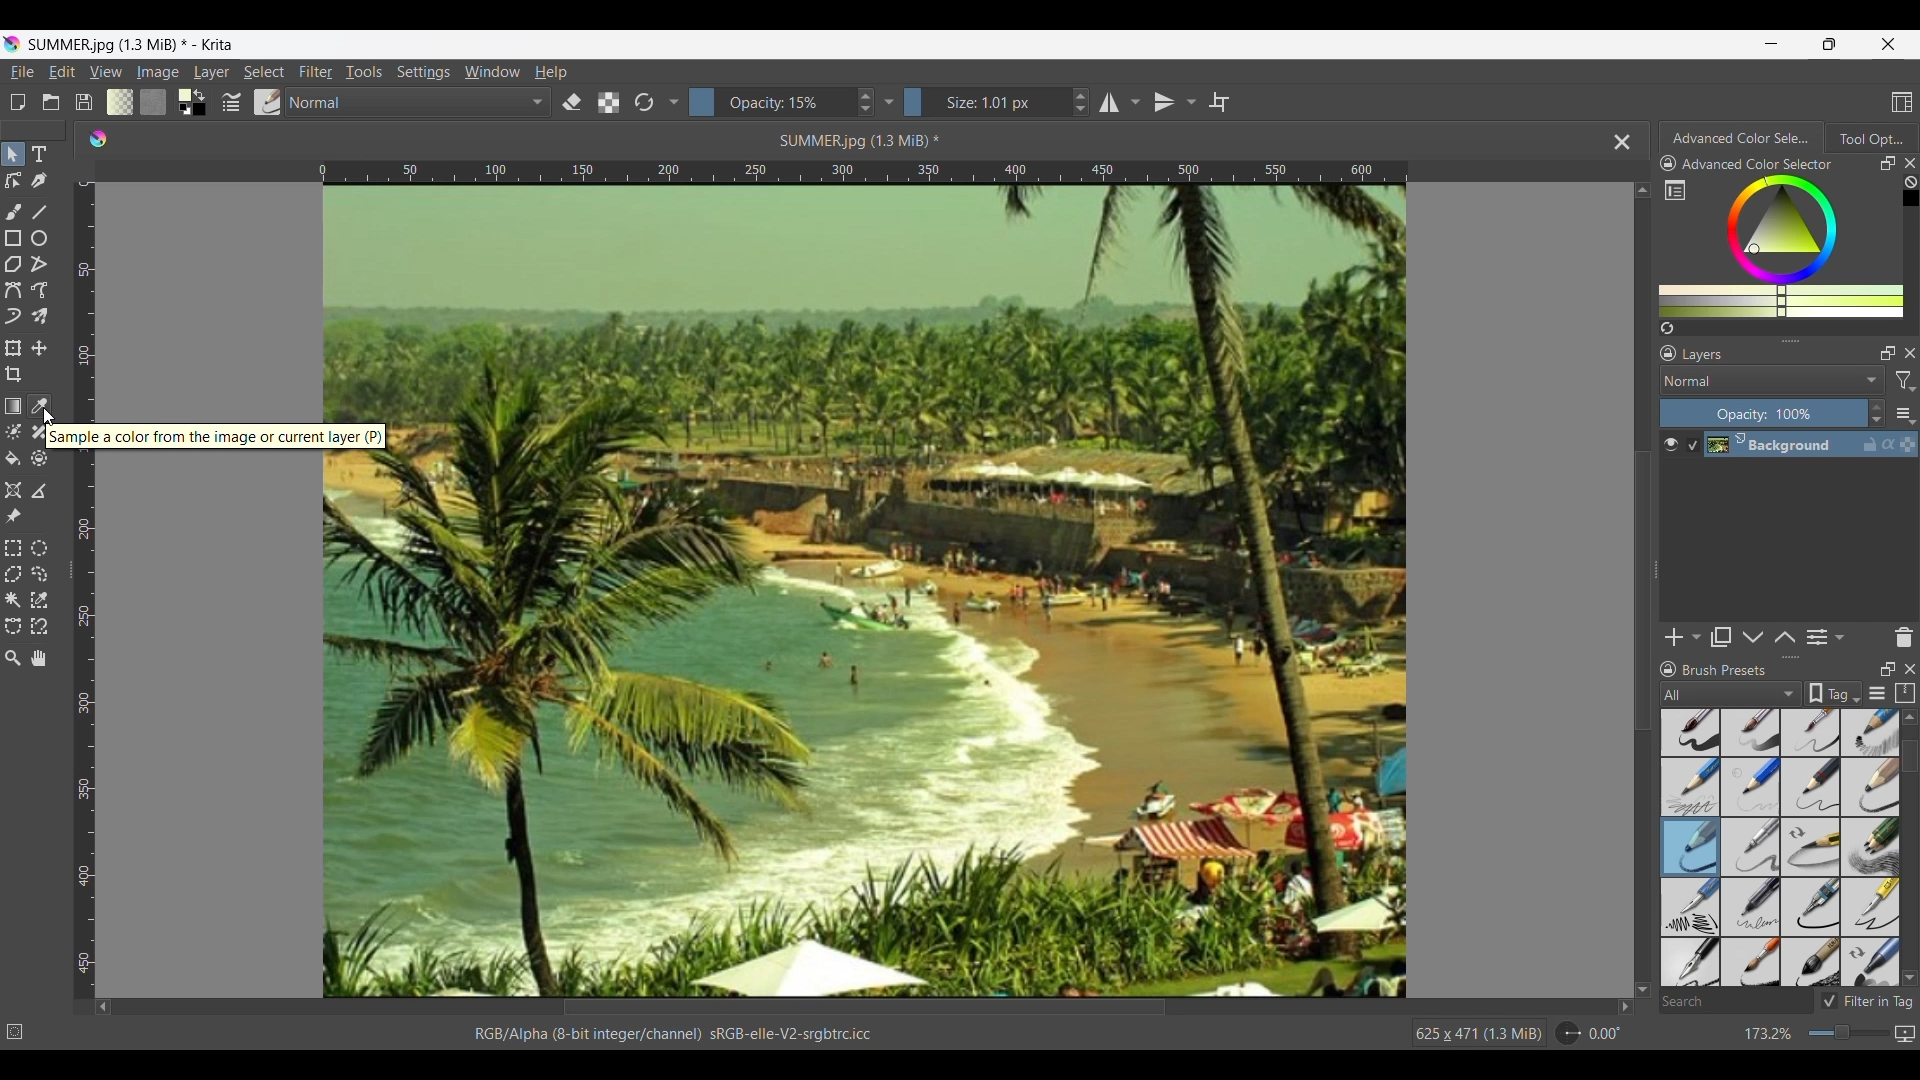  What do you see at coordinates (1783, 340) in the screenshot?
I see `Change height of panels attached to the line` at bounding box center [1783, 340].